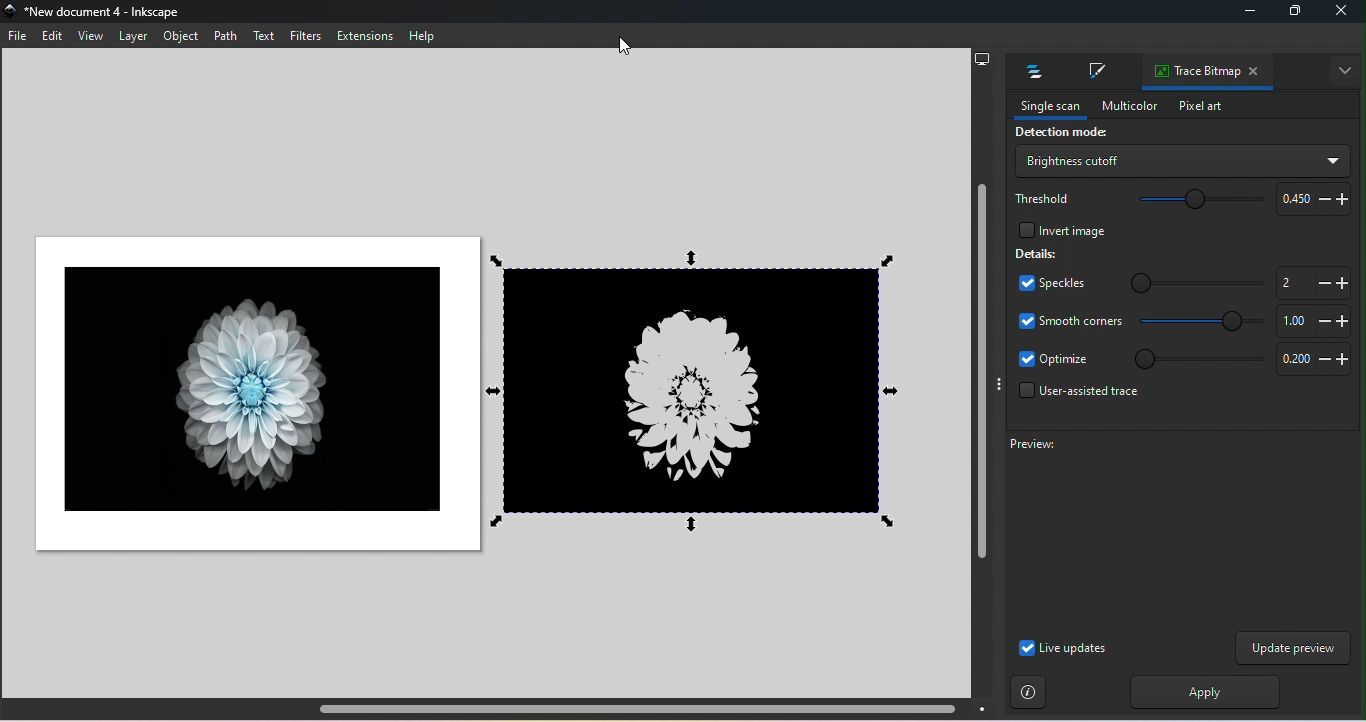 Image resolution: width=1366 pixels, height=722 pixels. What do you see at coordinates (1037, 253) in the screenshot?
I see `Details` at bounding box center [1037, 253].